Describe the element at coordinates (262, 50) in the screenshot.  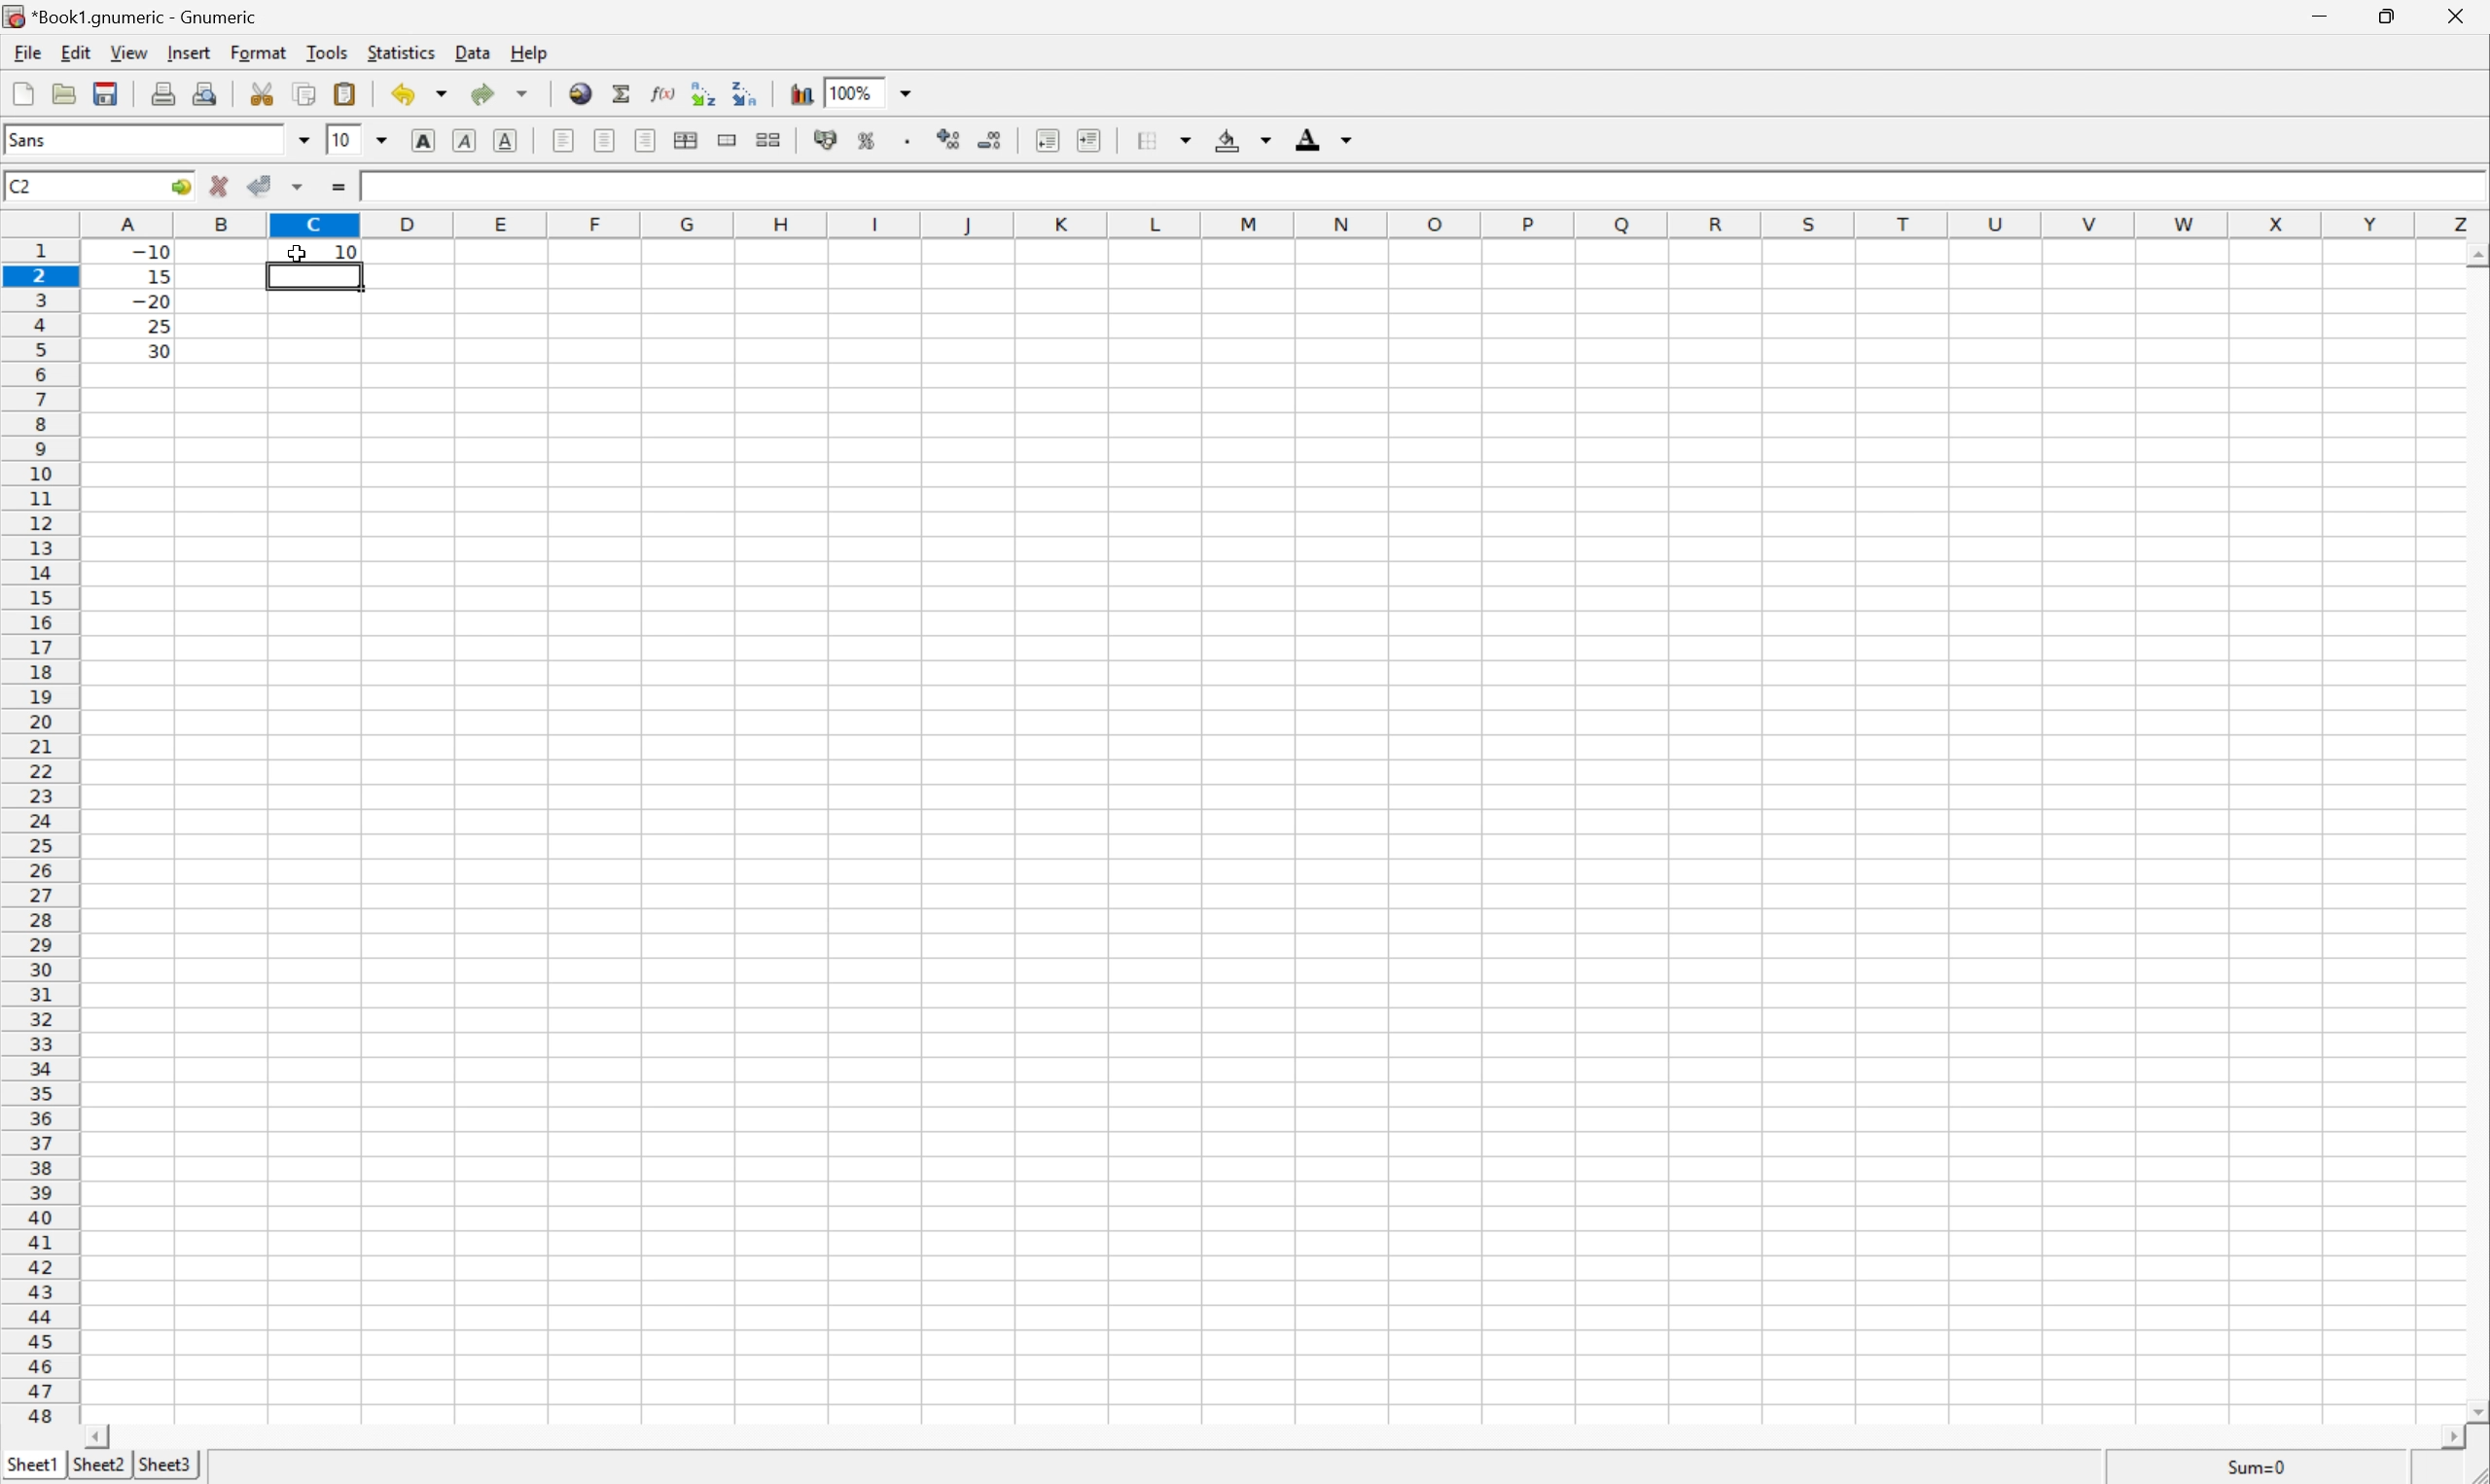
I see `Format` at that location.